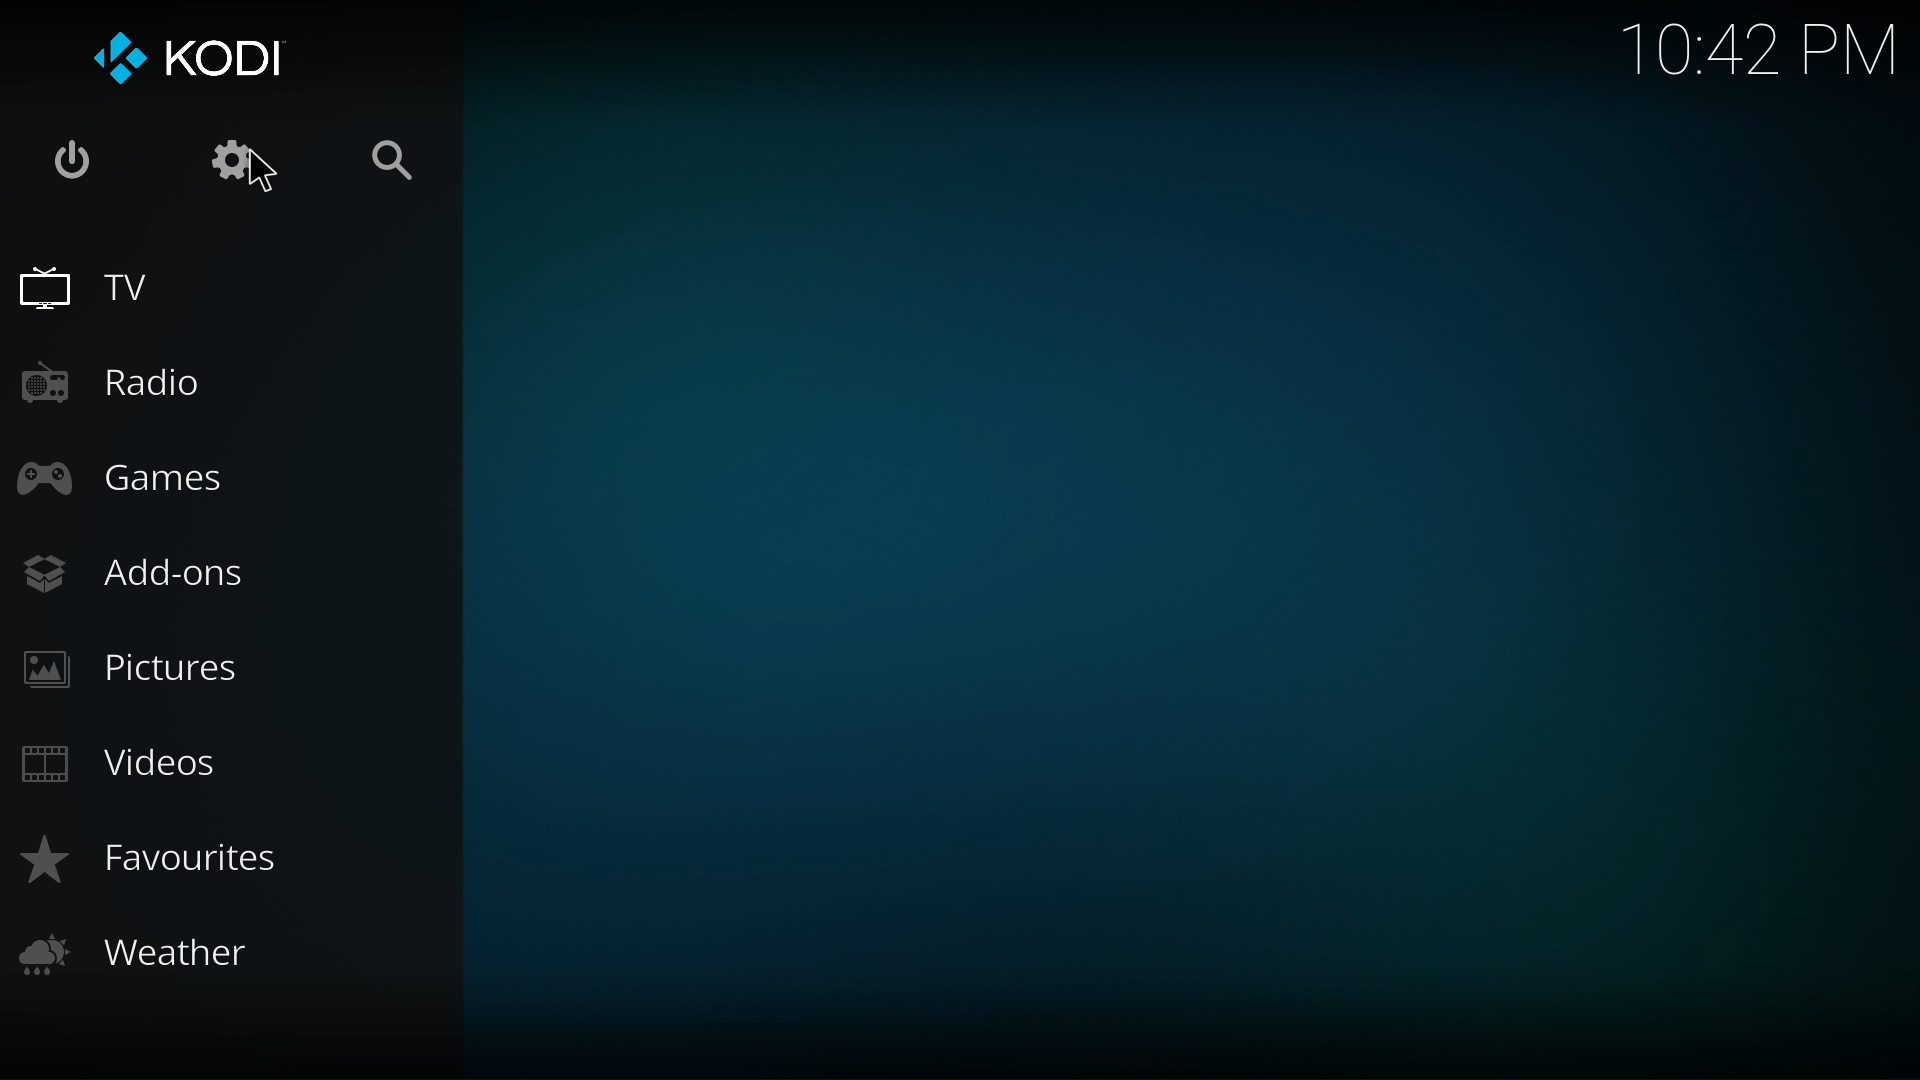 The height and width of the screenshot is (1080, 1920). What do you see at coordinates (120, 486) in the screenshot?
I see `games` at bounding box center [120, 486].